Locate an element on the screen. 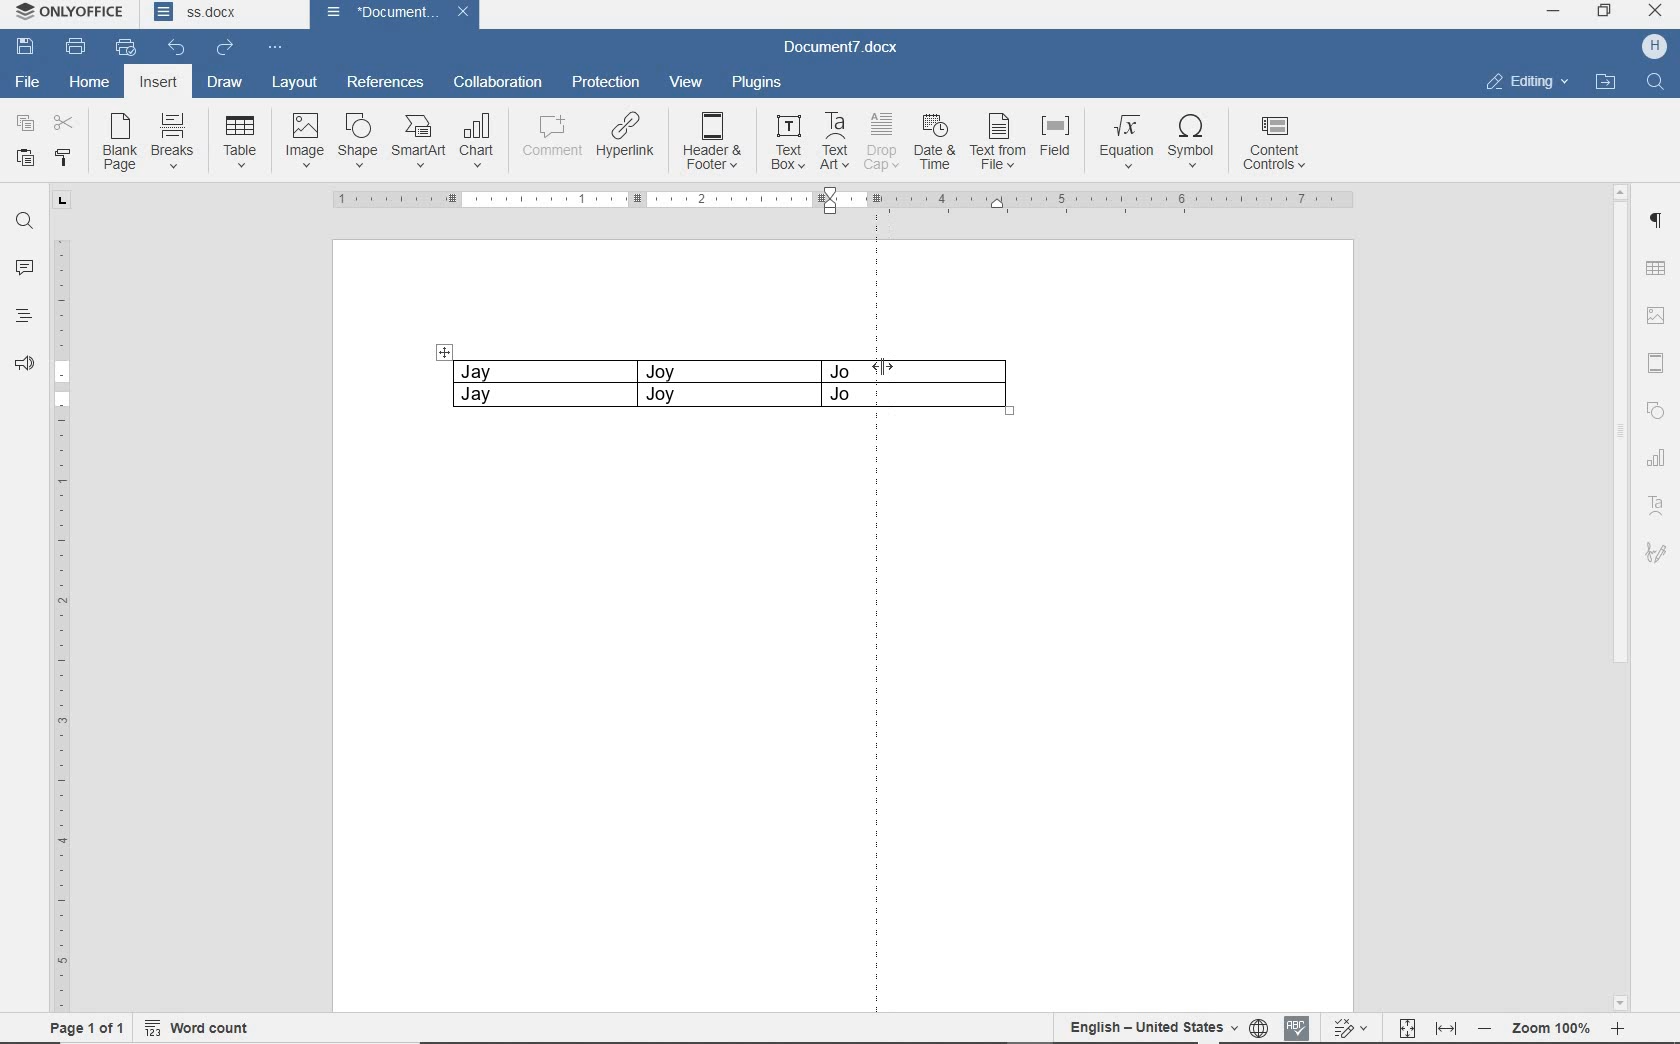  RULER is located at coordinates (61, 627).